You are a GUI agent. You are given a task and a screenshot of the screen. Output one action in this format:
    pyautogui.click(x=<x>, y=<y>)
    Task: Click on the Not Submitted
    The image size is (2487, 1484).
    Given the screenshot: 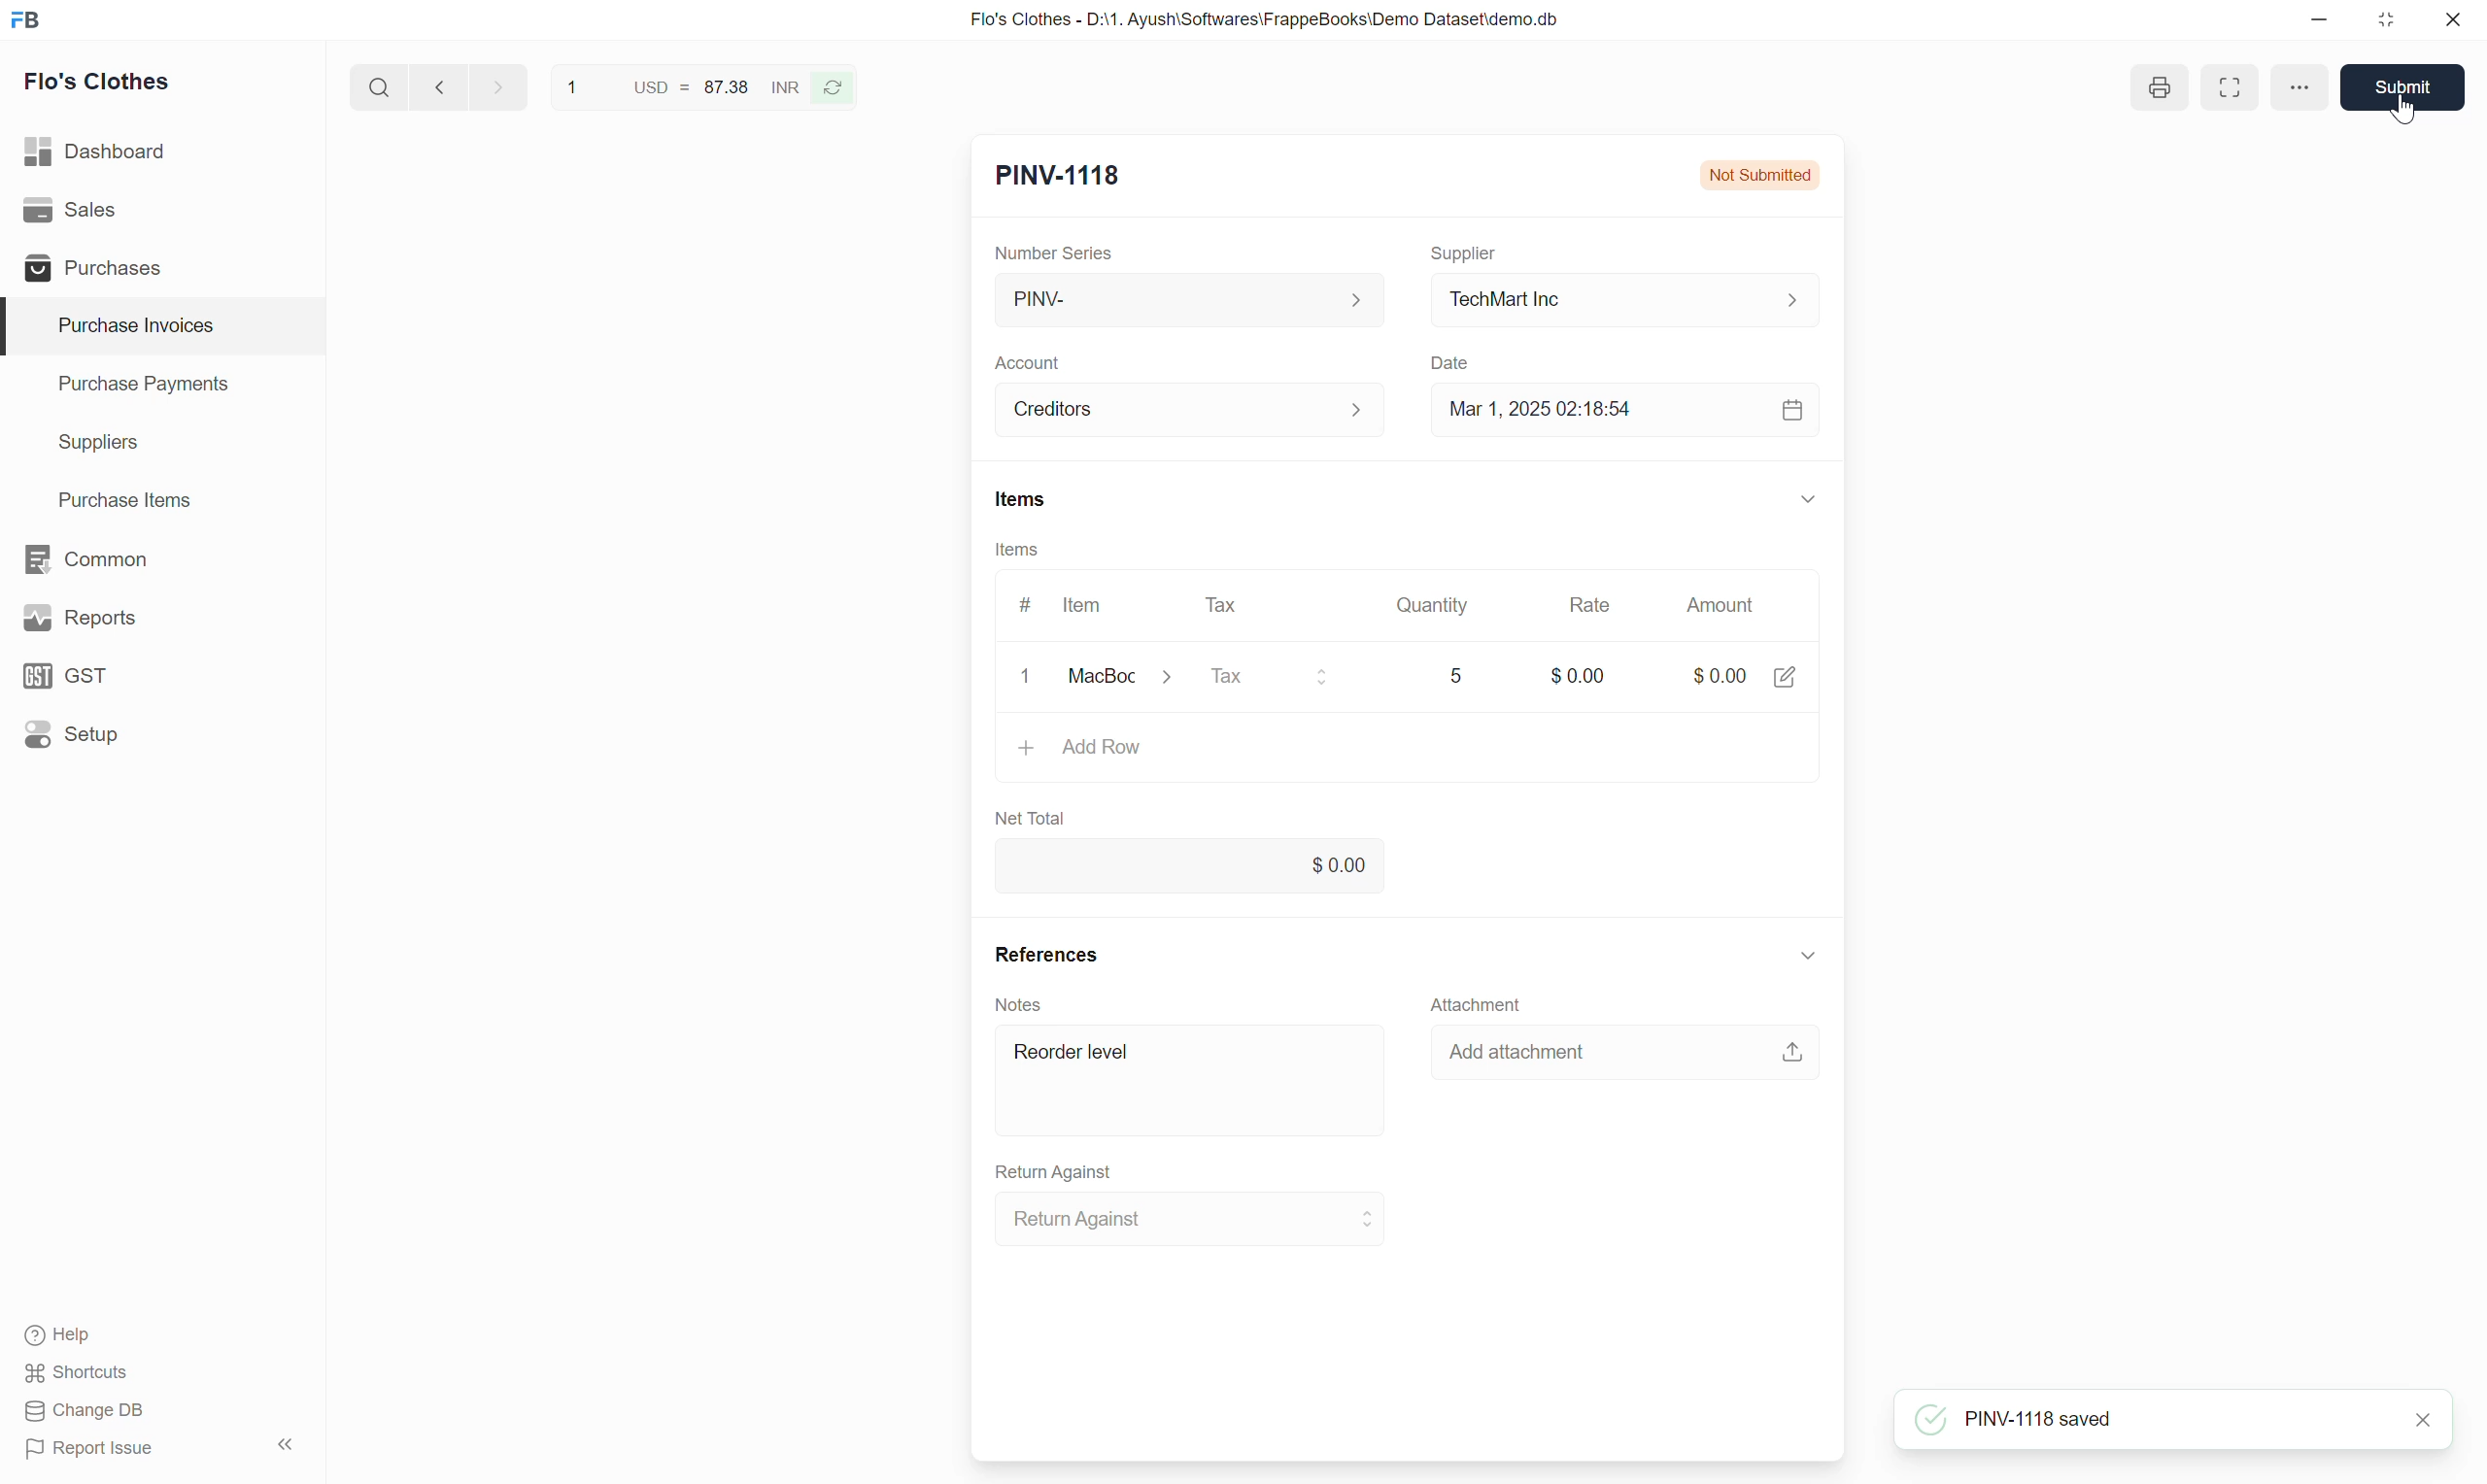 What is the action you would take?
    pyautogui.click(x=1757, y=174)
    